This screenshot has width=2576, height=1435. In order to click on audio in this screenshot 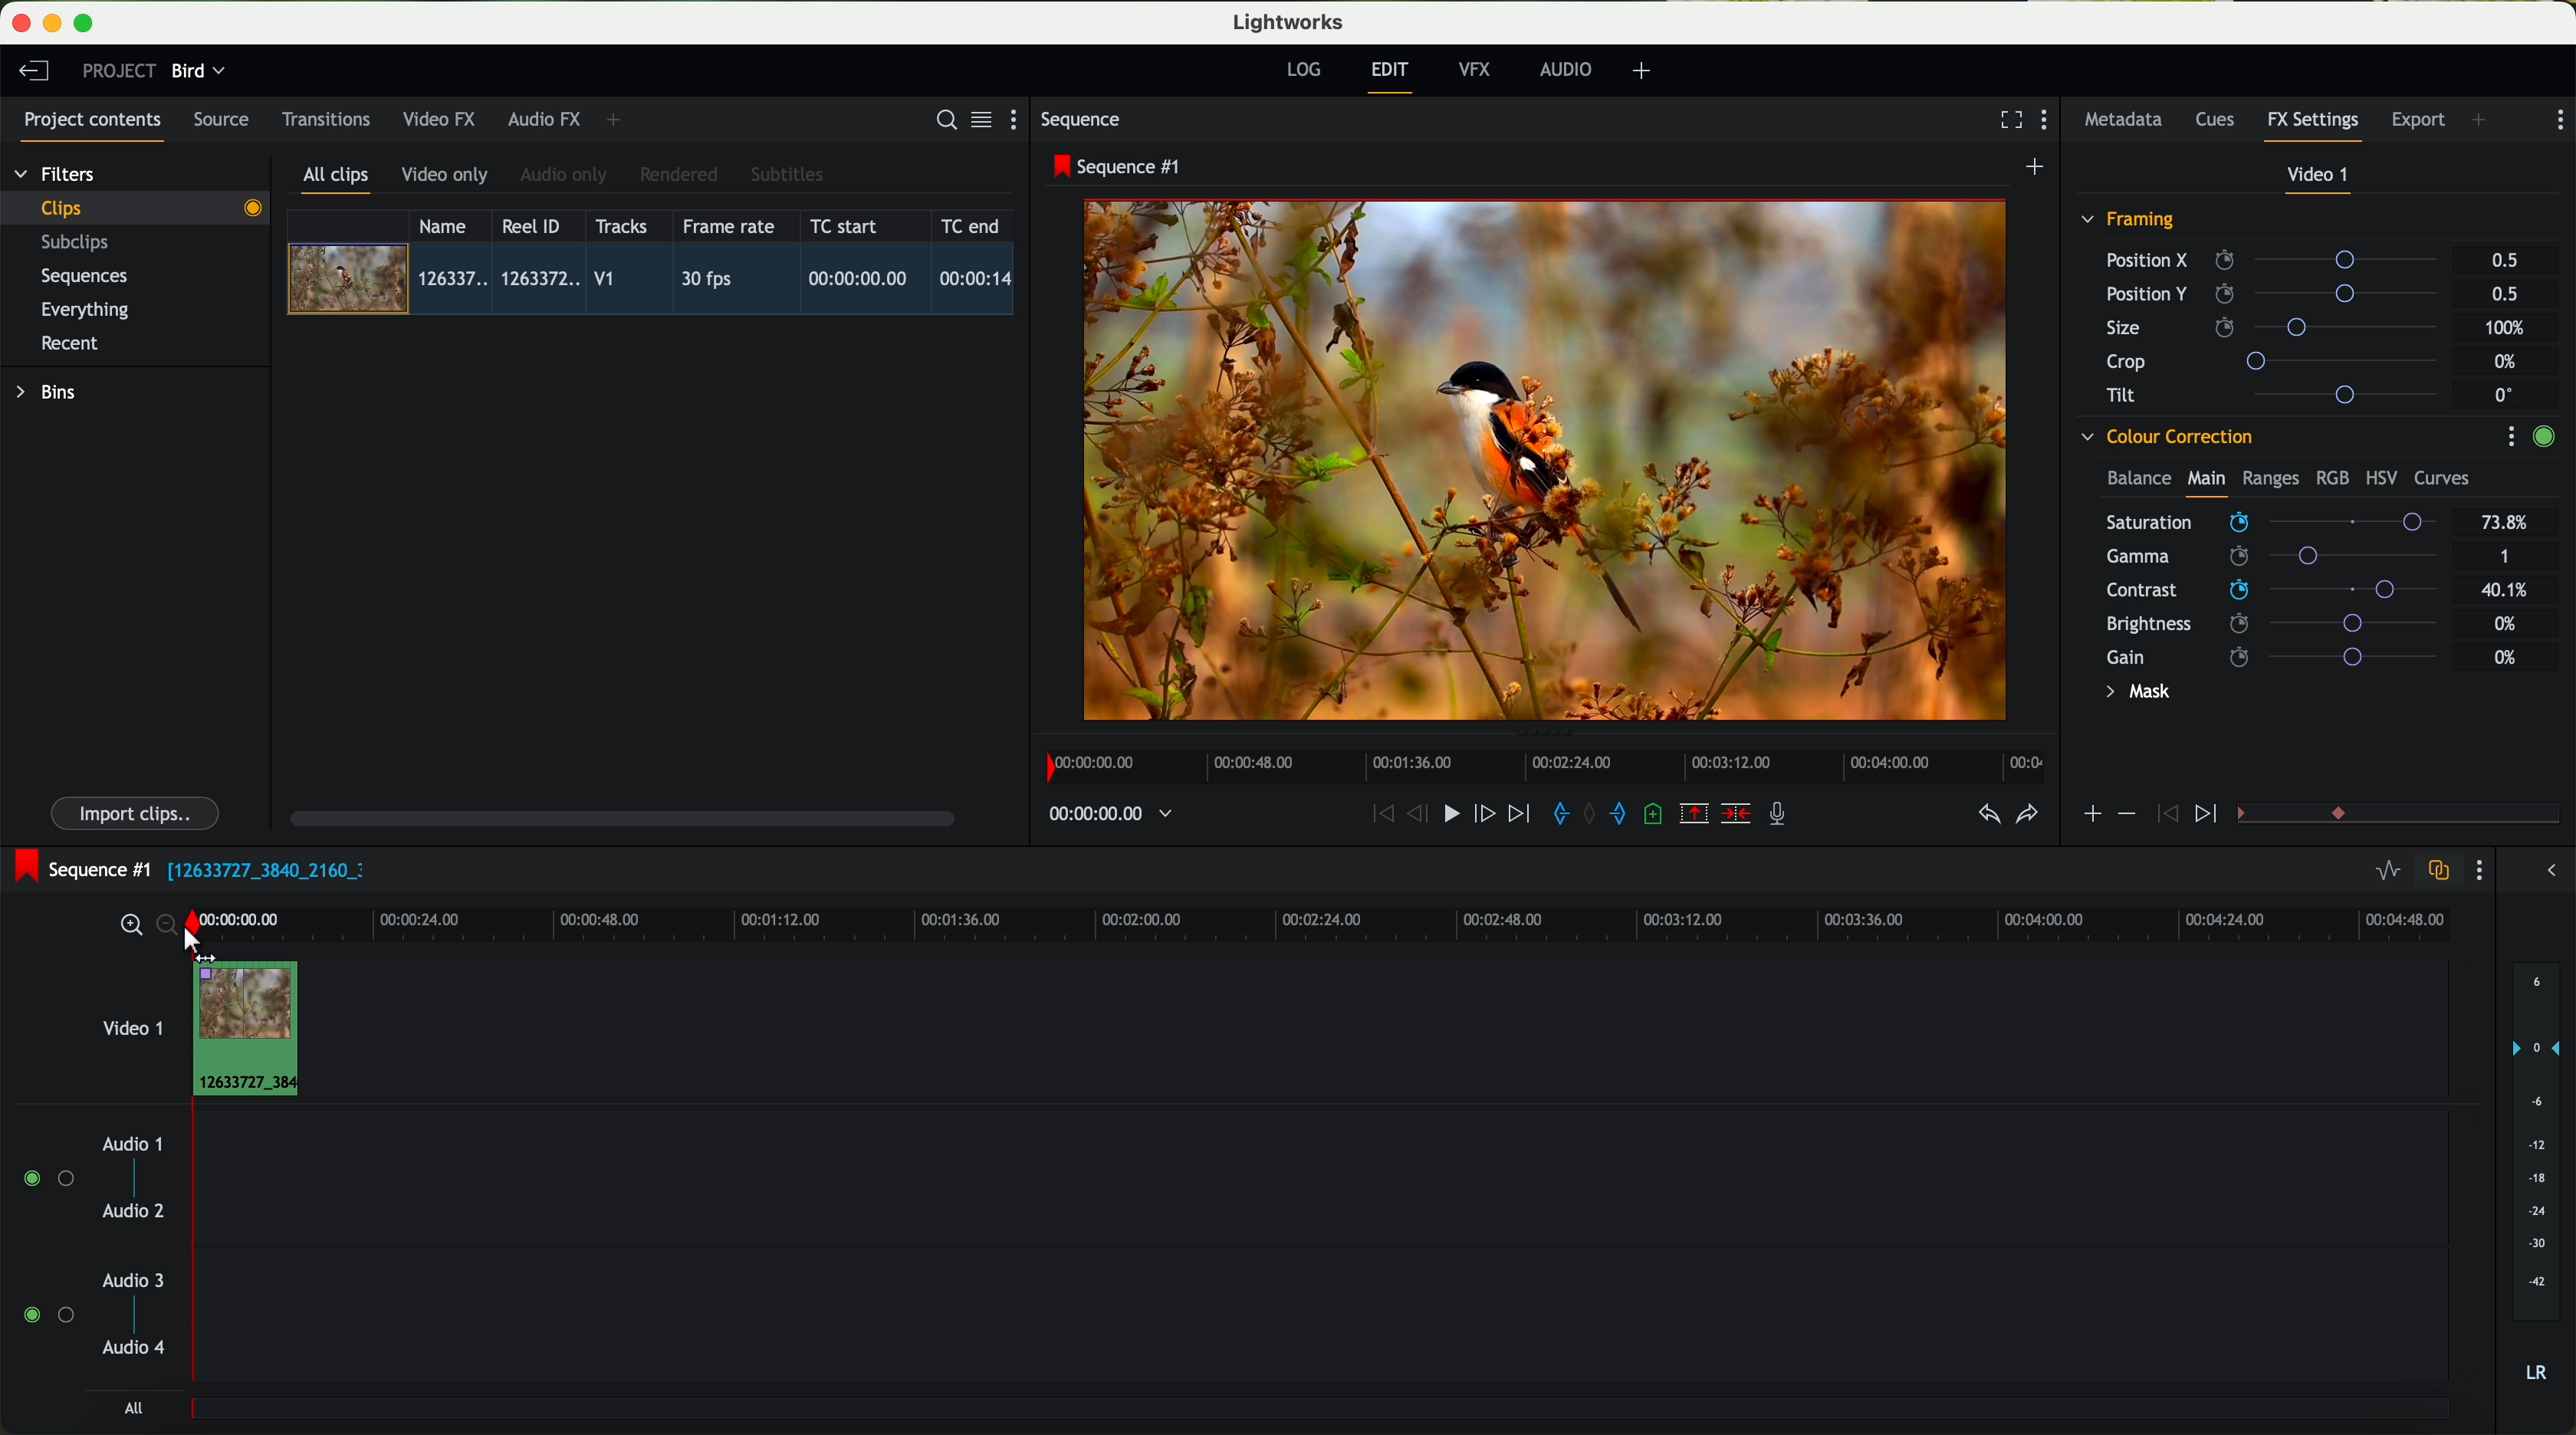, I will do `click(1566, 69)`.